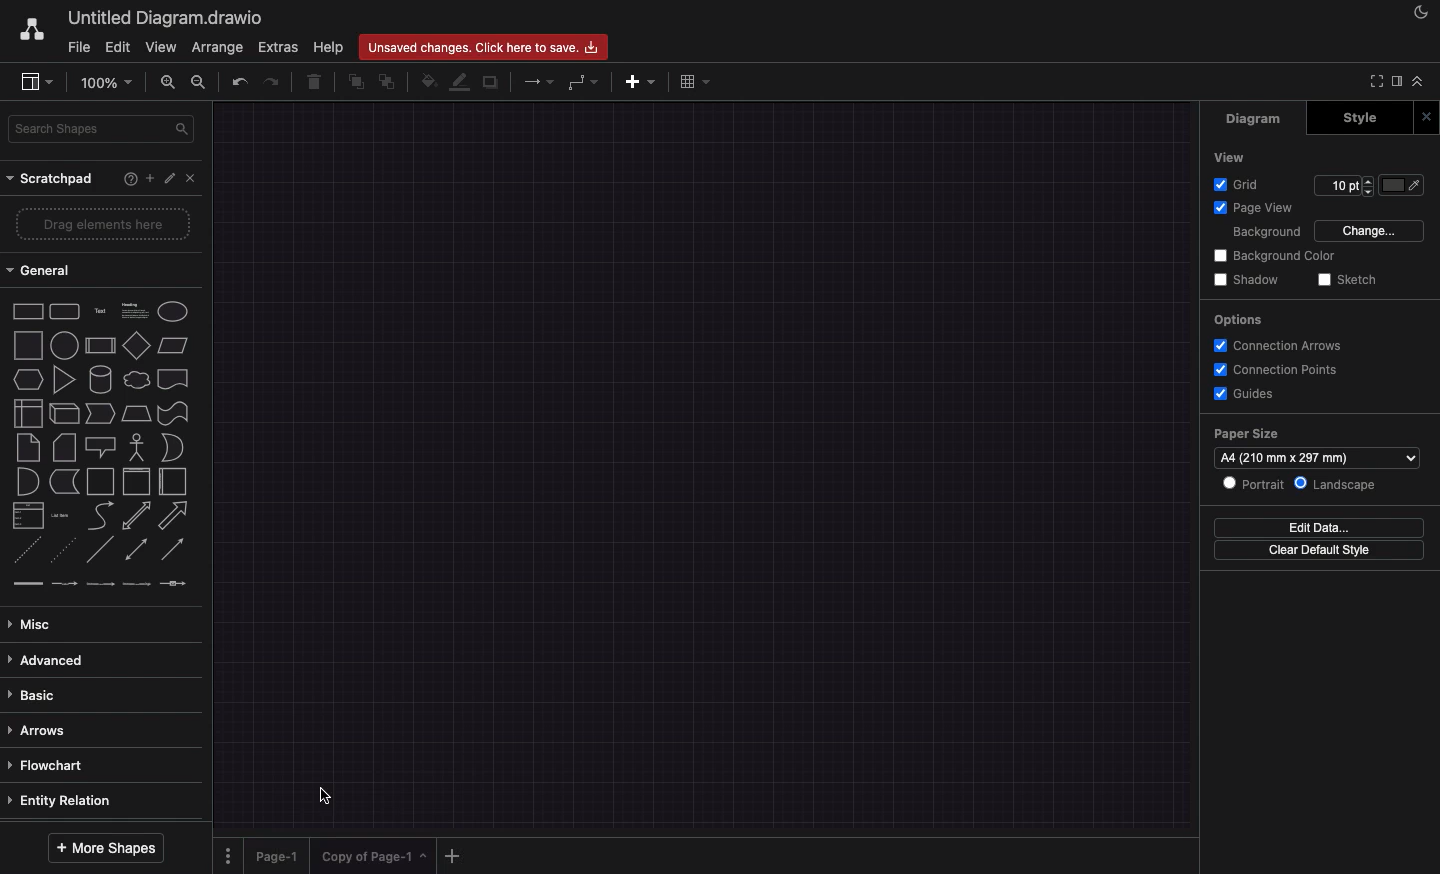 The width and height of the screenshot is (1440, 874). What do you see at coordinates (51, 661) in the screenshot?
I see `advanced` at bounding box center [51, 661].